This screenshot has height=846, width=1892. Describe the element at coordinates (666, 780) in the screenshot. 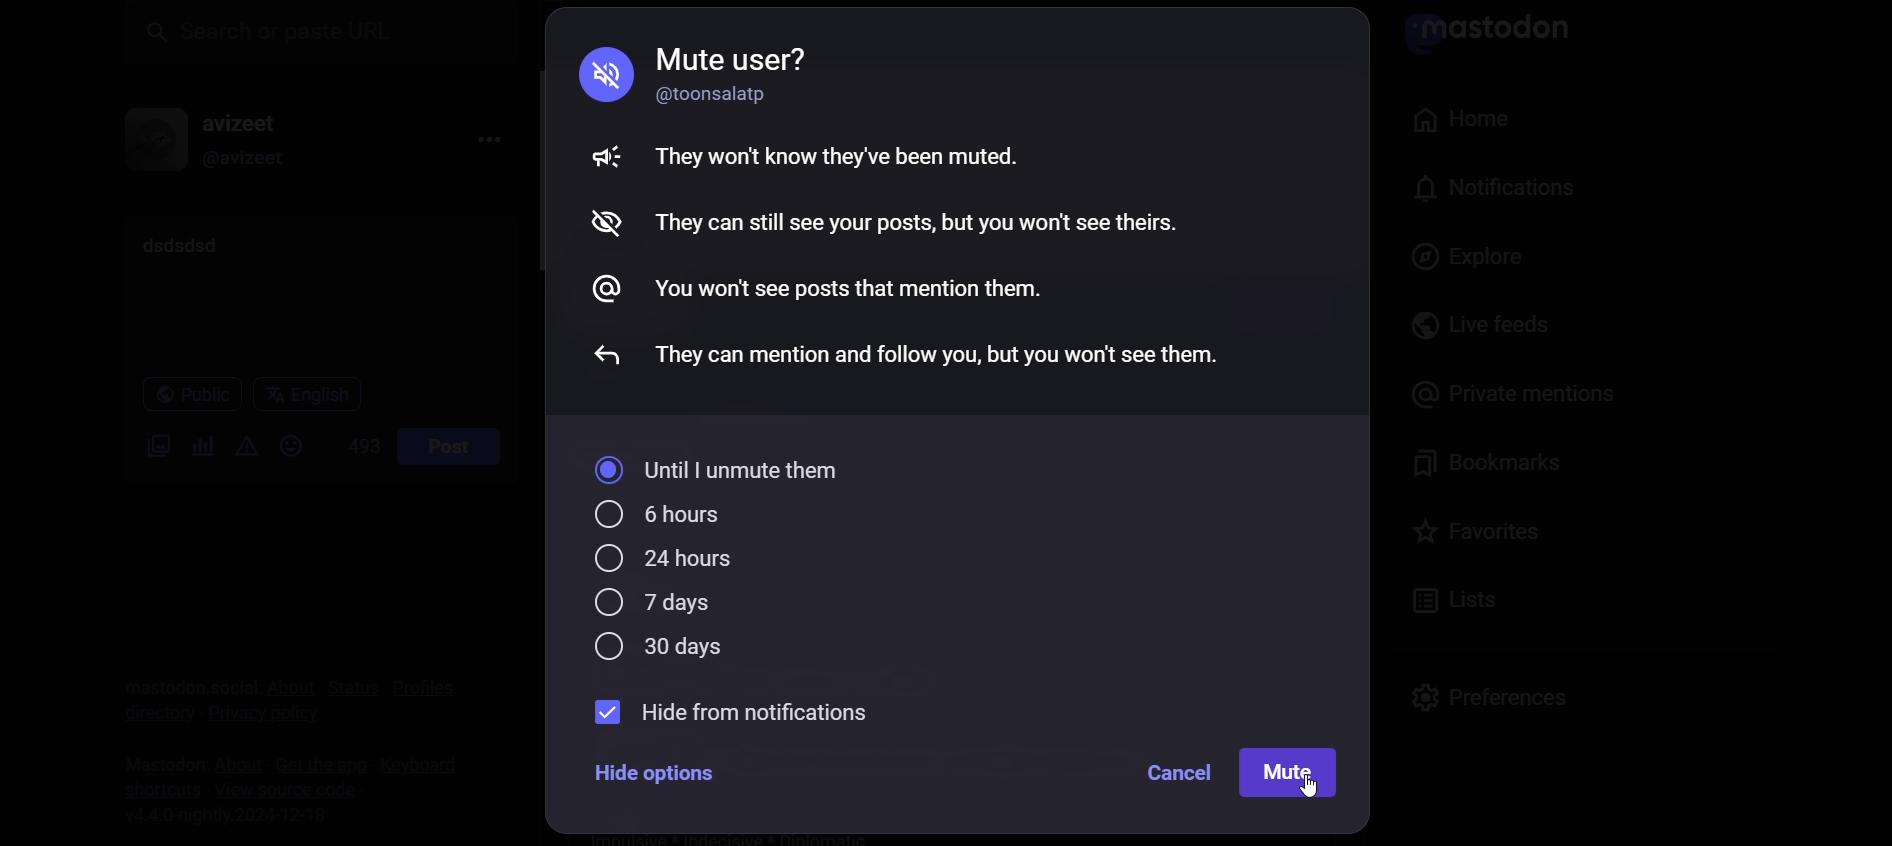

I see `hide option` at that location.